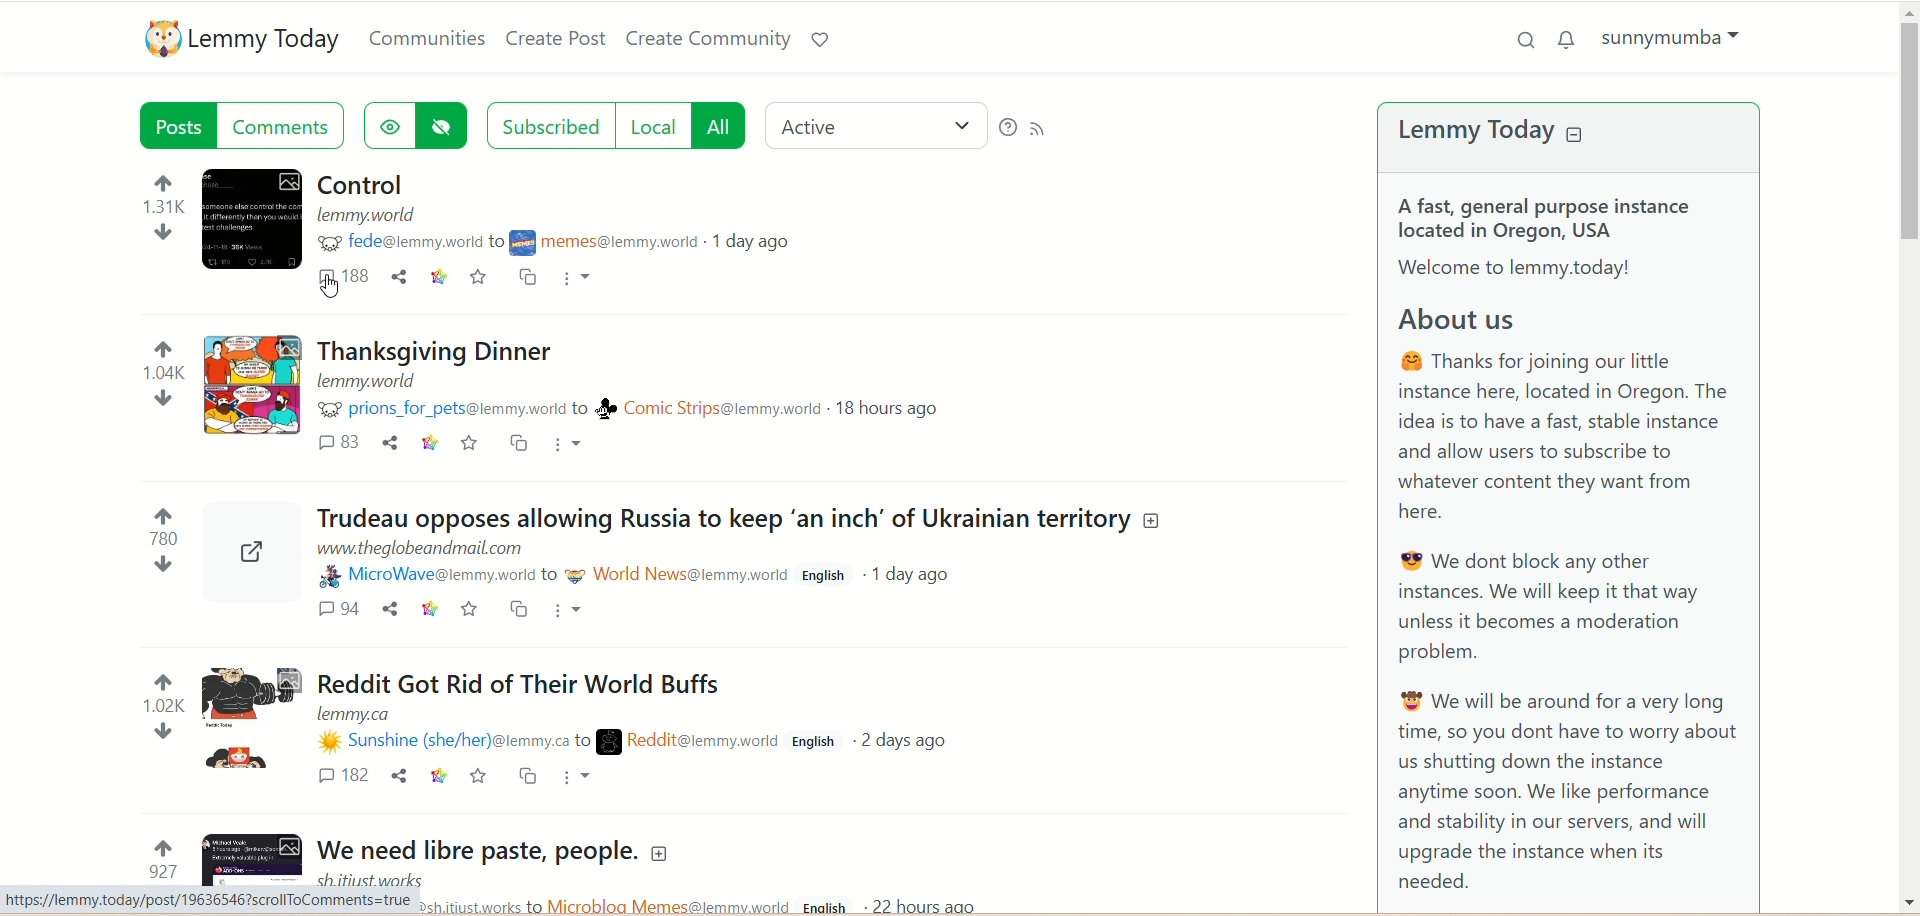  What do you see at coordinates (605, 243) in the screenshot?
I see `community` at bounding box center [605, 243].